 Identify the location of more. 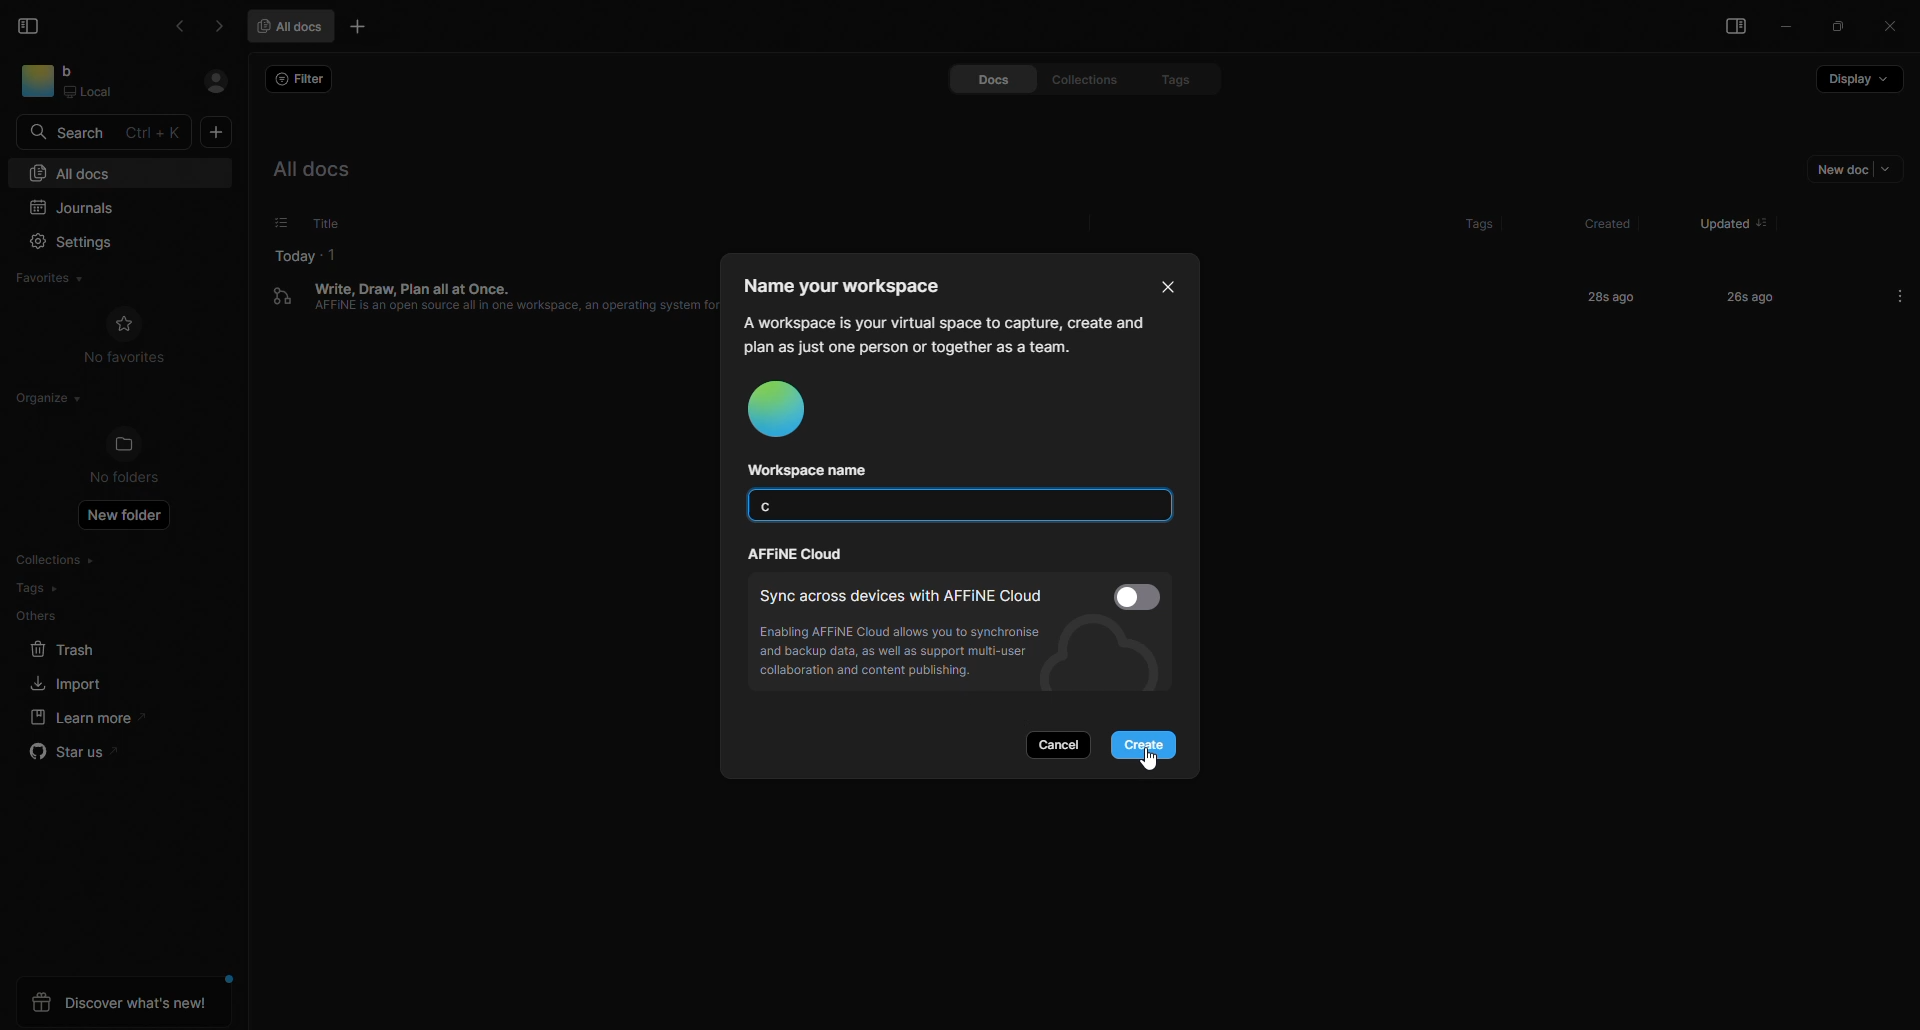
(1900, 295).